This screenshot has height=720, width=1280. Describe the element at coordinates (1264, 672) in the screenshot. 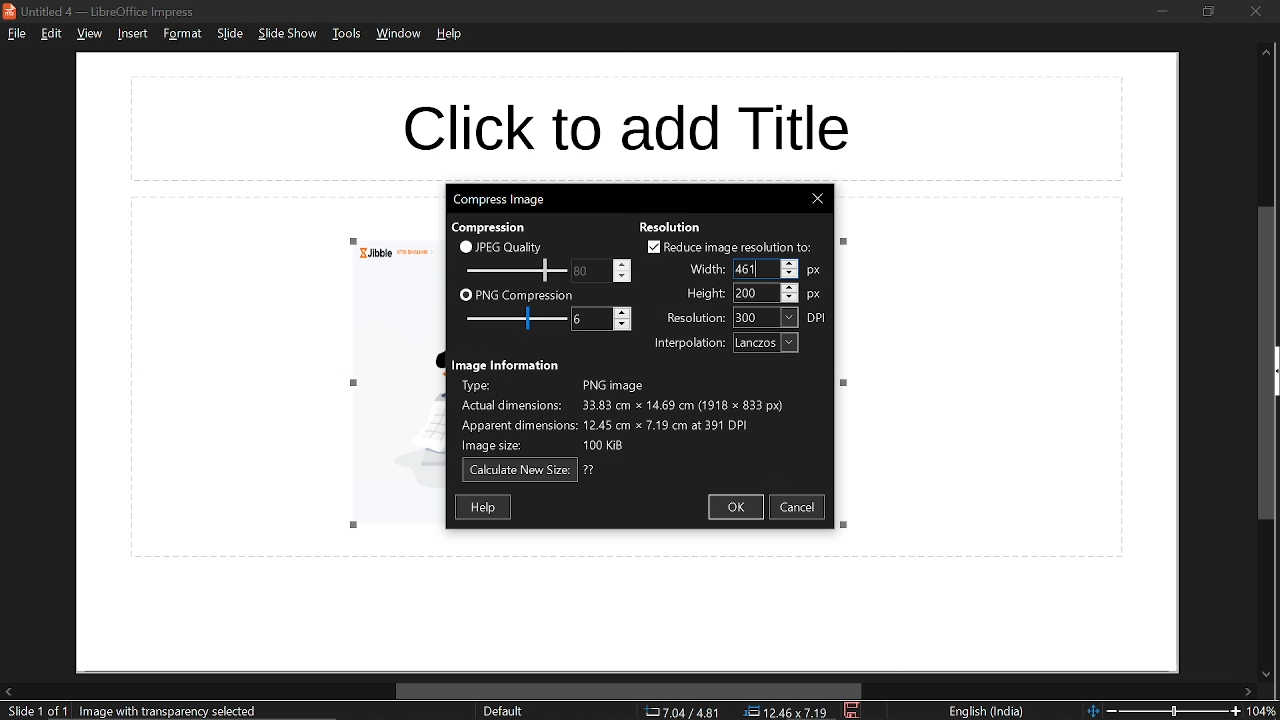

I see `move down` at that location.